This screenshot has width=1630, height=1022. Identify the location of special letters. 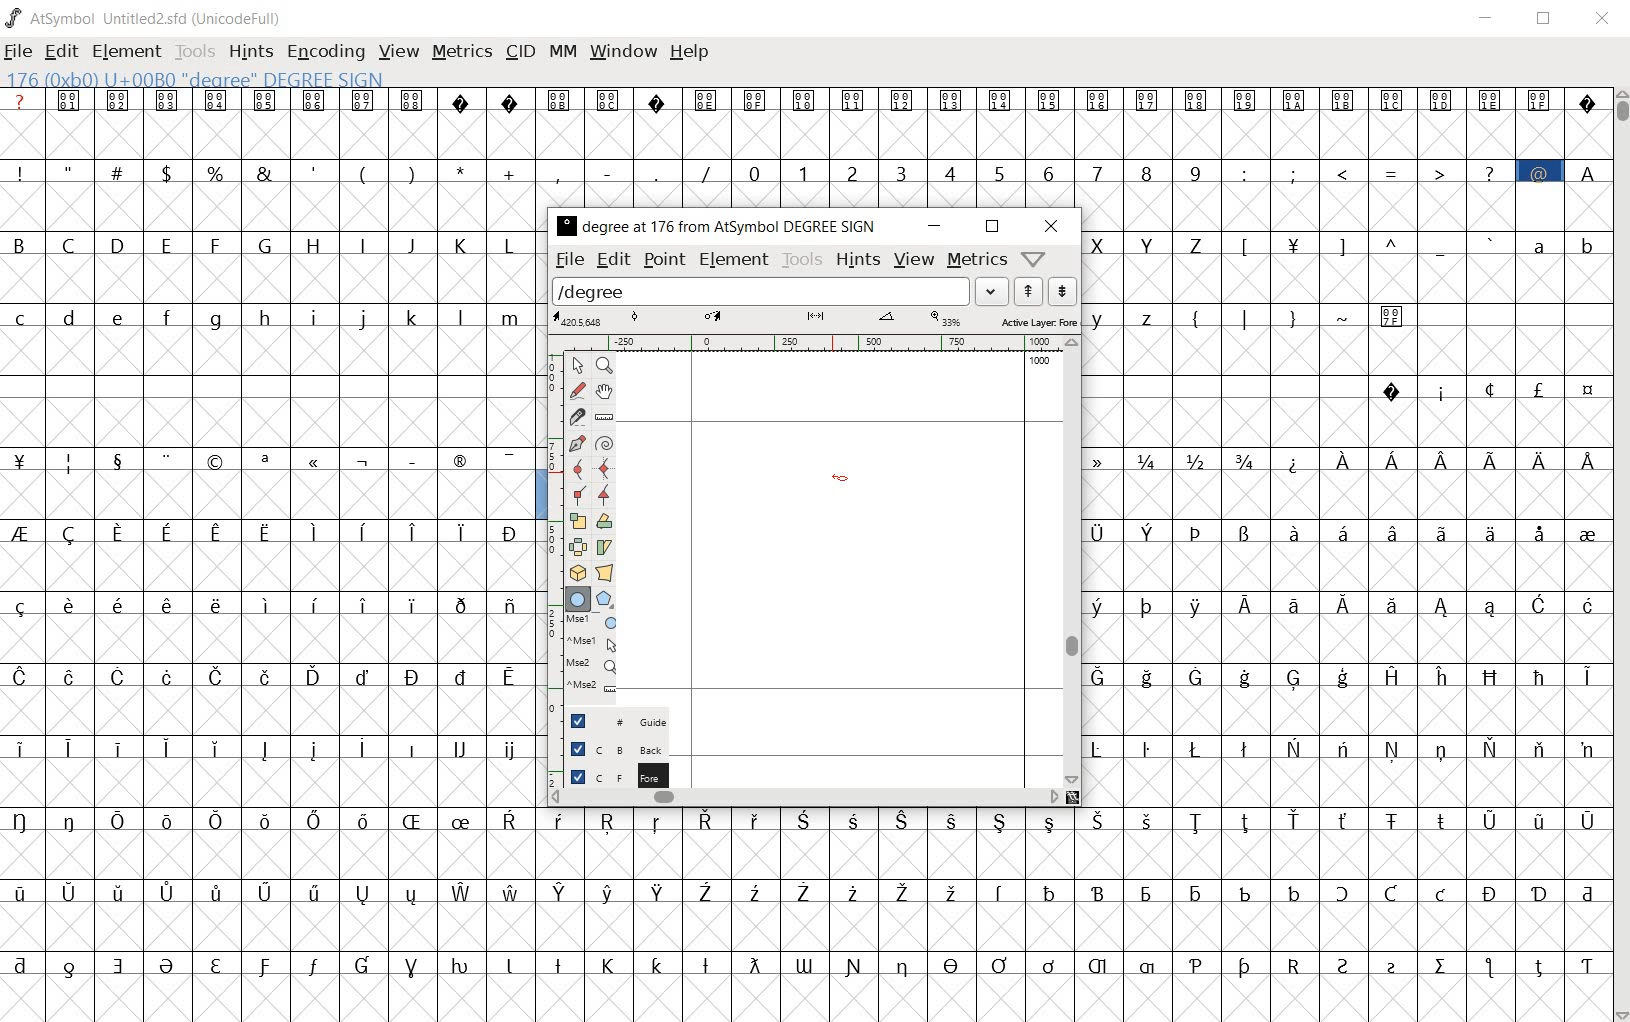
(806, 962).